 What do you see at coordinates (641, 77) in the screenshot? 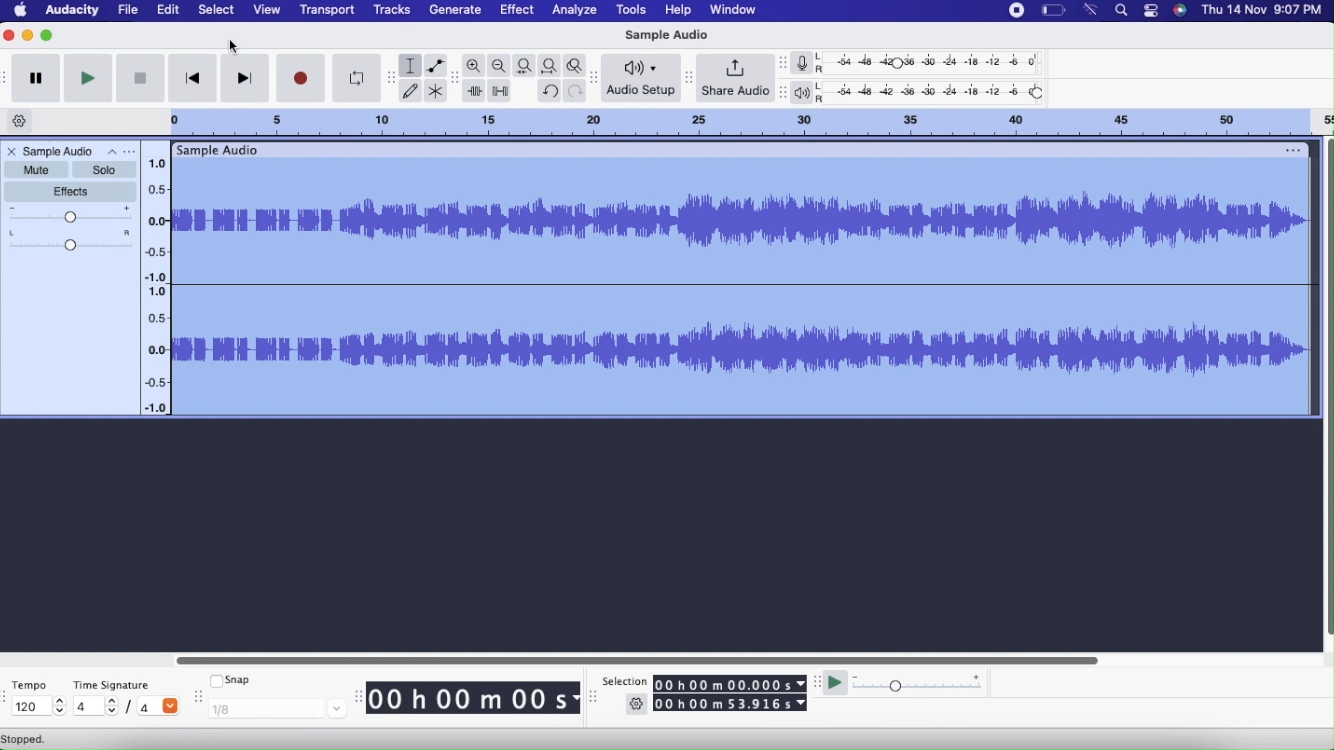
I see `Audio Setup` at bounding box center [641, 77].